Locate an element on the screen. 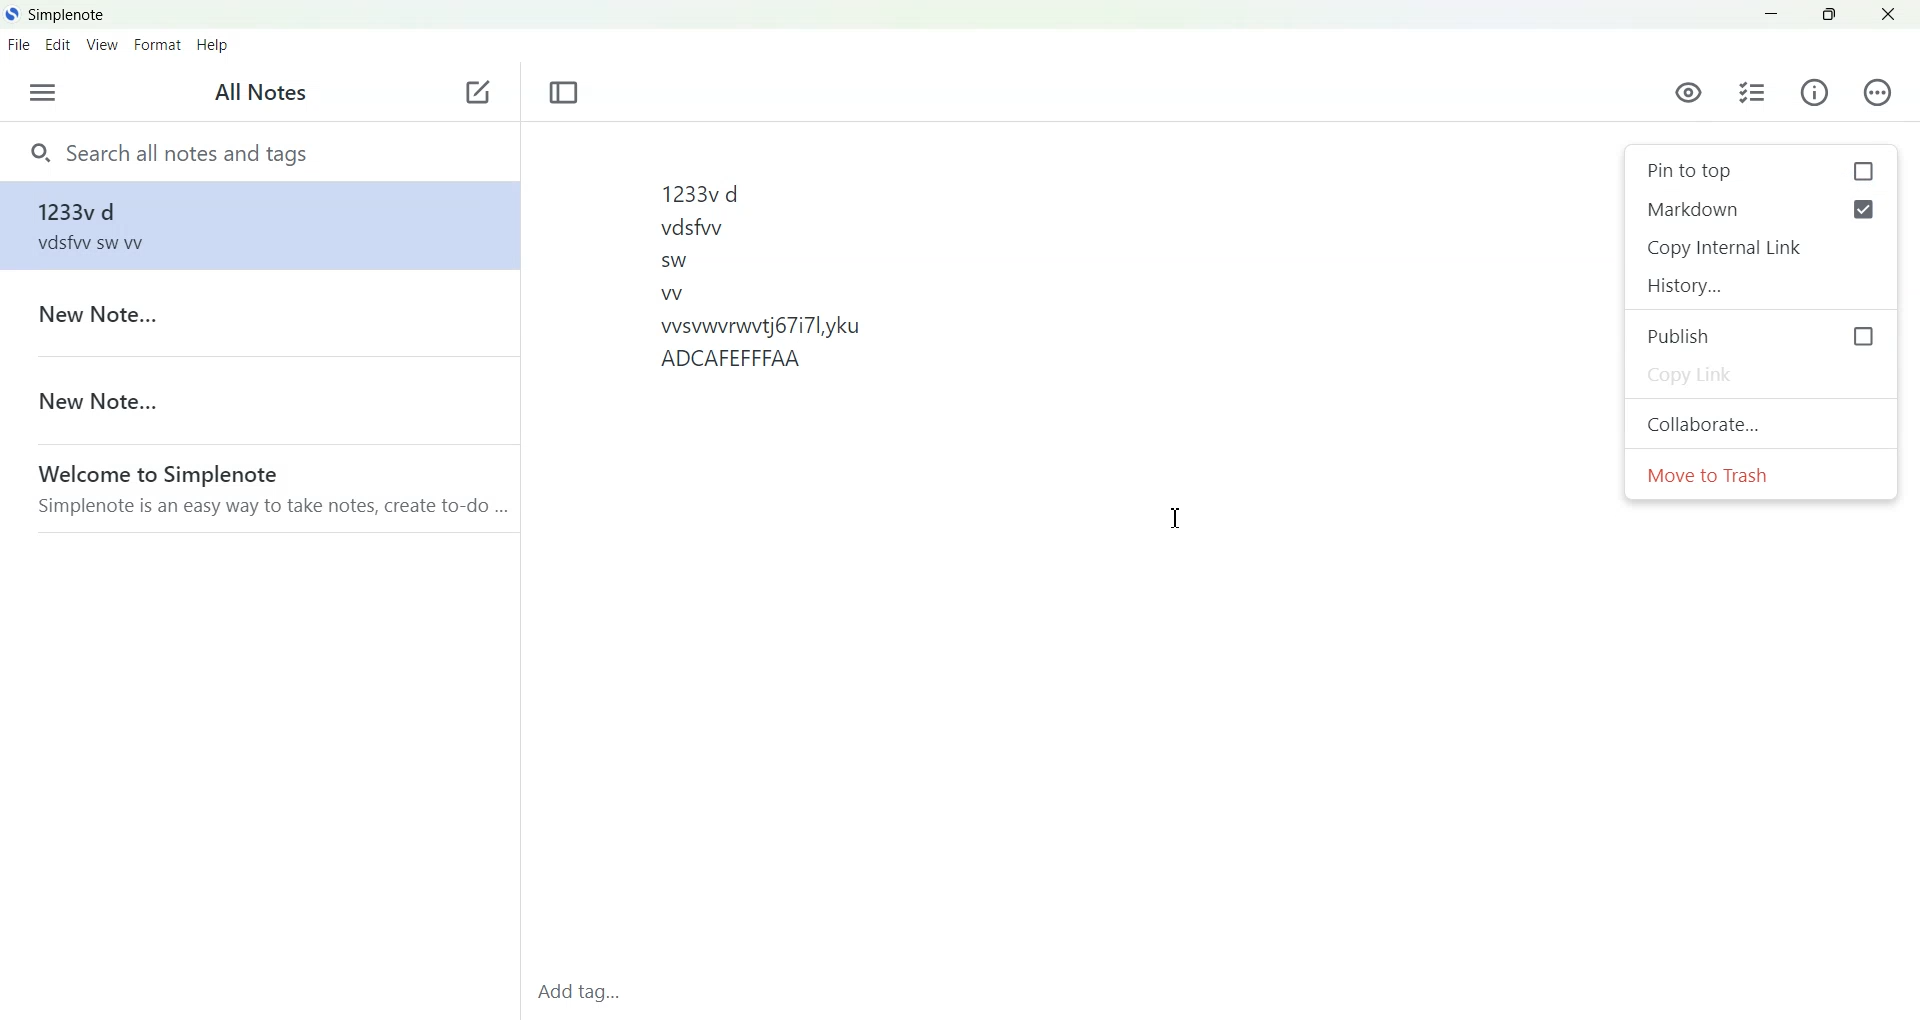  Move to Trash is located at coordinates (1762, 475).